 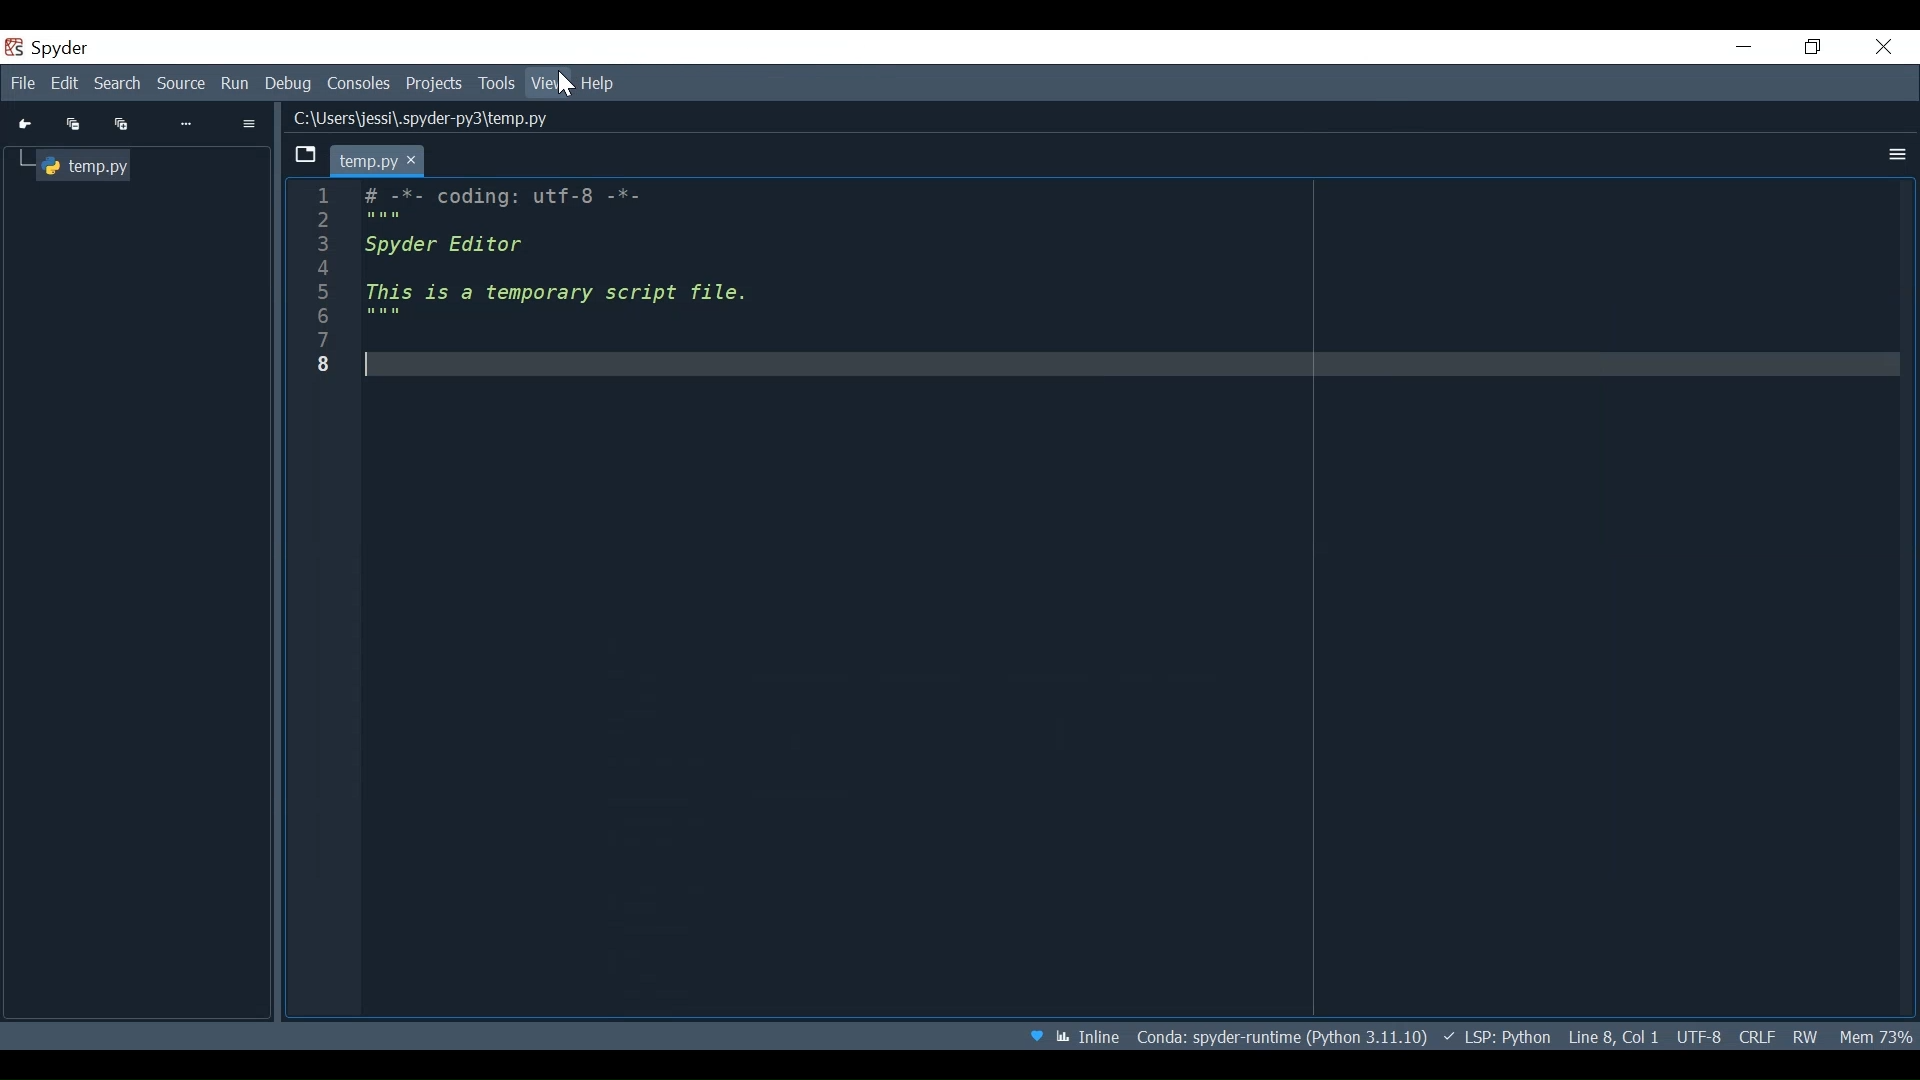 What do you see at coordinates (123, 123) in the screenshot?
I see `Expand all` at bounding box center [123, 123].